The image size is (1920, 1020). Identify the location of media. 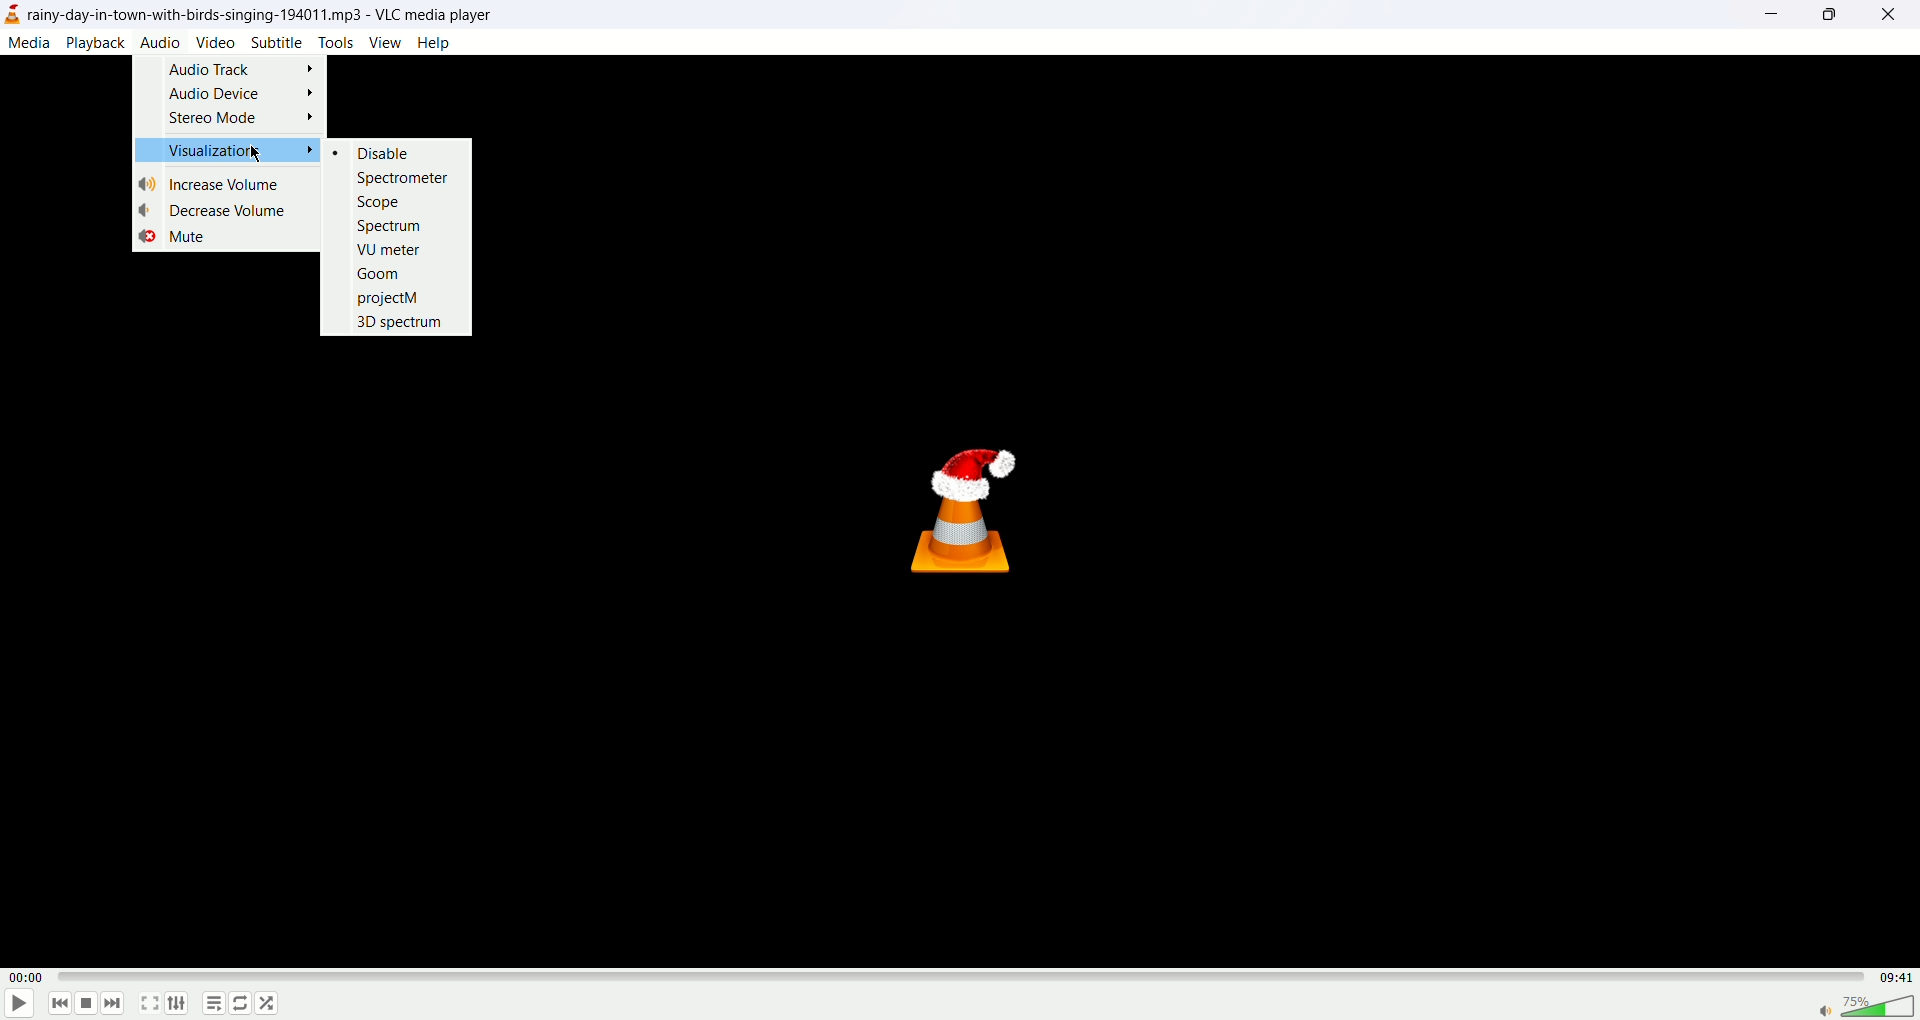
(31, 45).